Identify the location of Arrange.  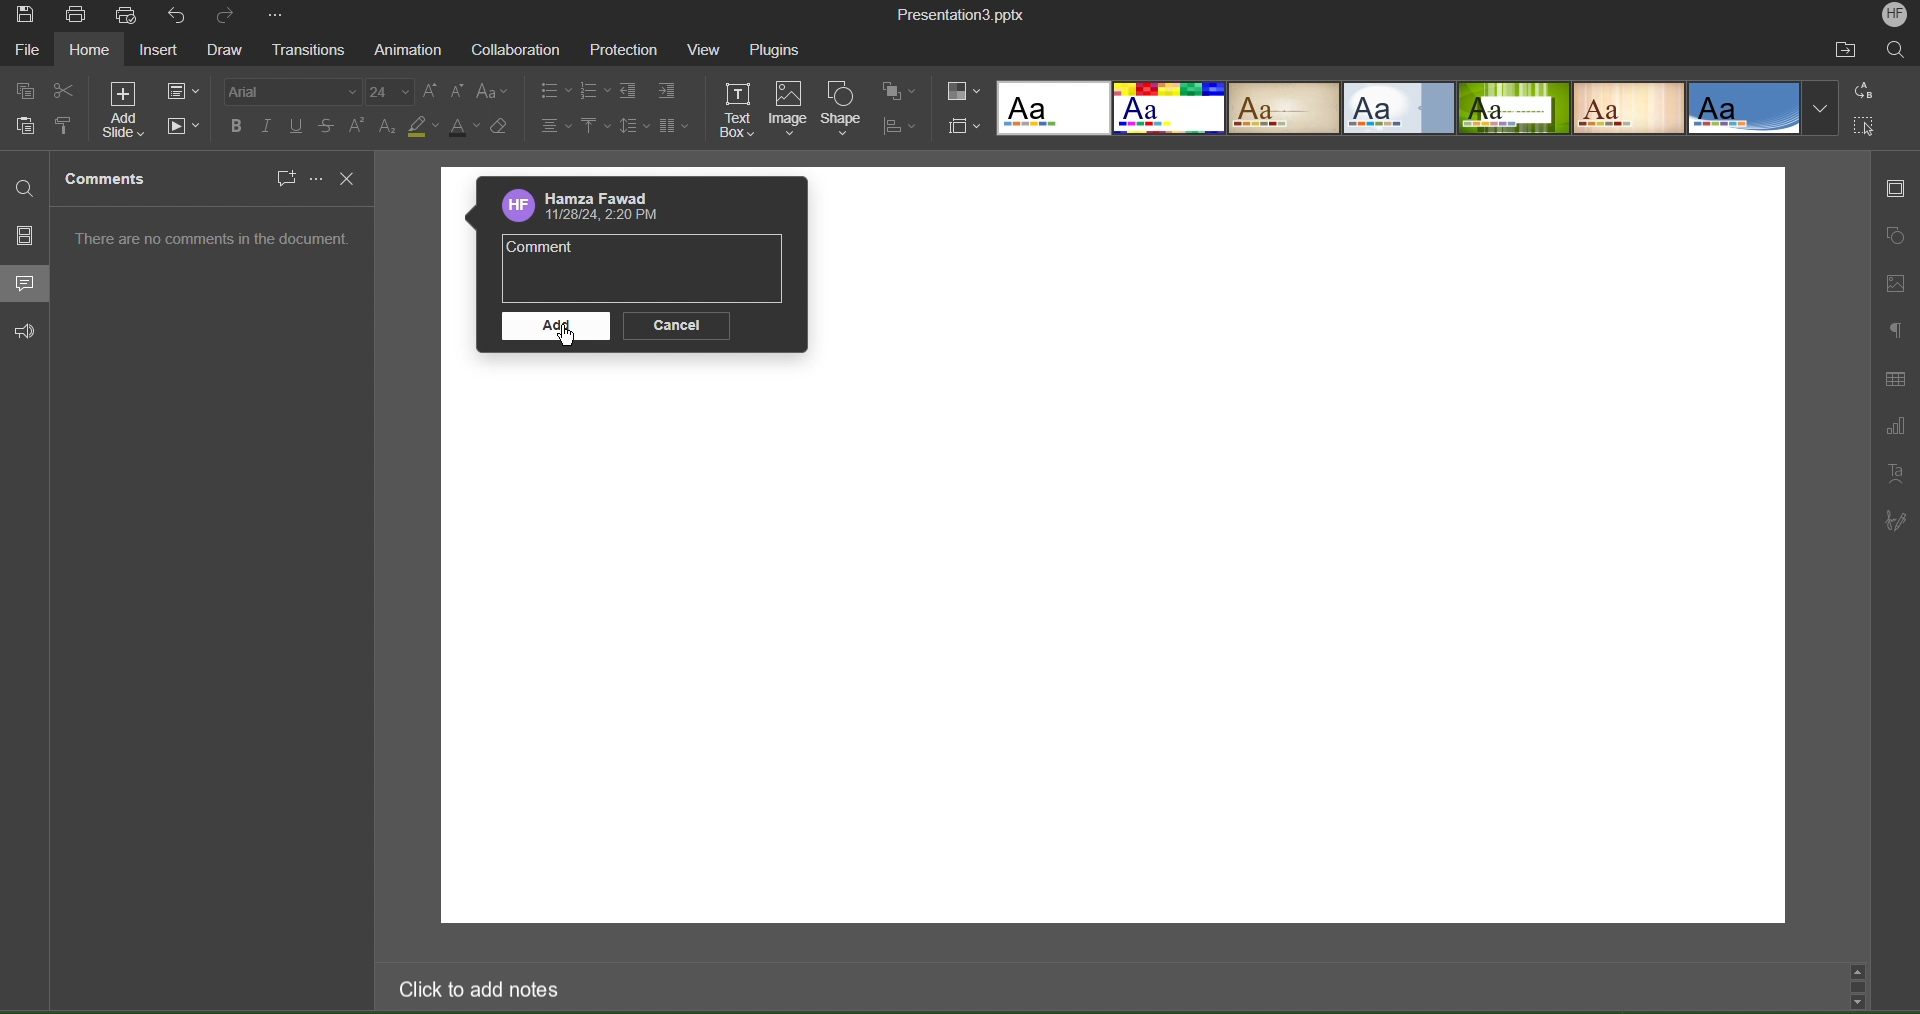
(899, 93).